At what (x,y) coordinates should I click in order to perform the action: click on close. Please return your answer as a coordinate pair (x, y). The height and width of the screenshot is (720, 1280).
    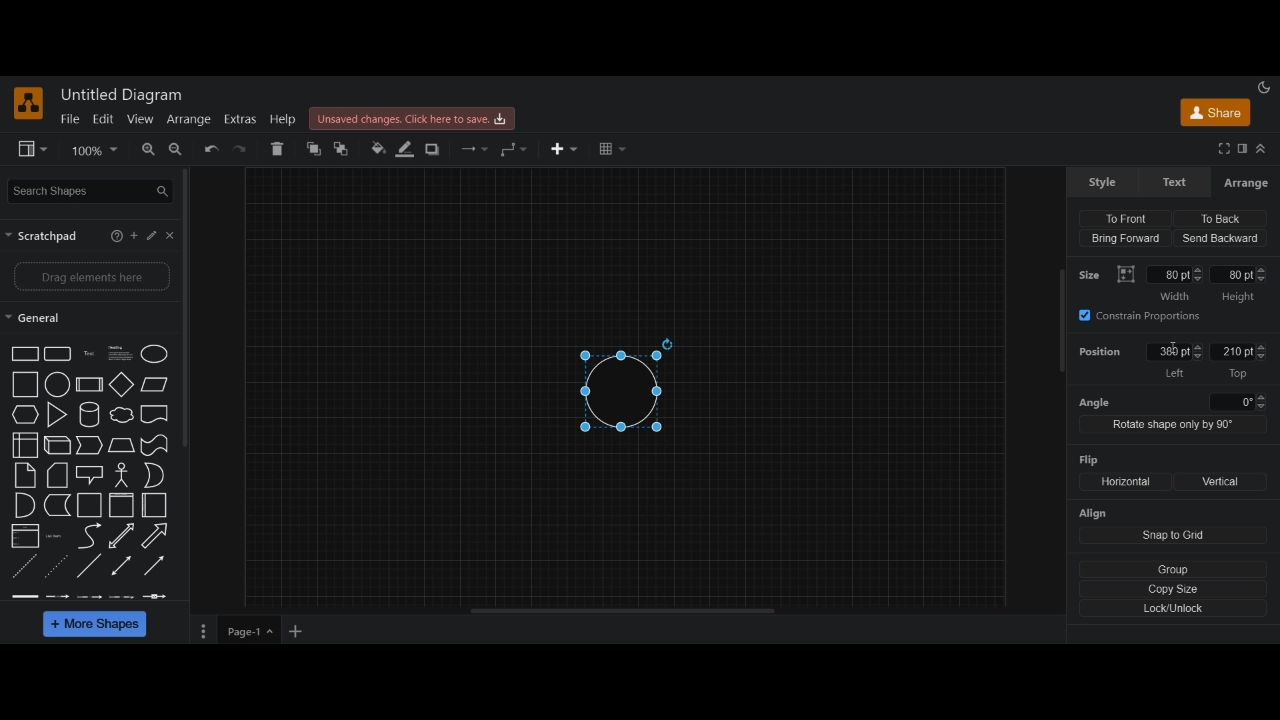
    Looking at the image, I should click on (173, 235).